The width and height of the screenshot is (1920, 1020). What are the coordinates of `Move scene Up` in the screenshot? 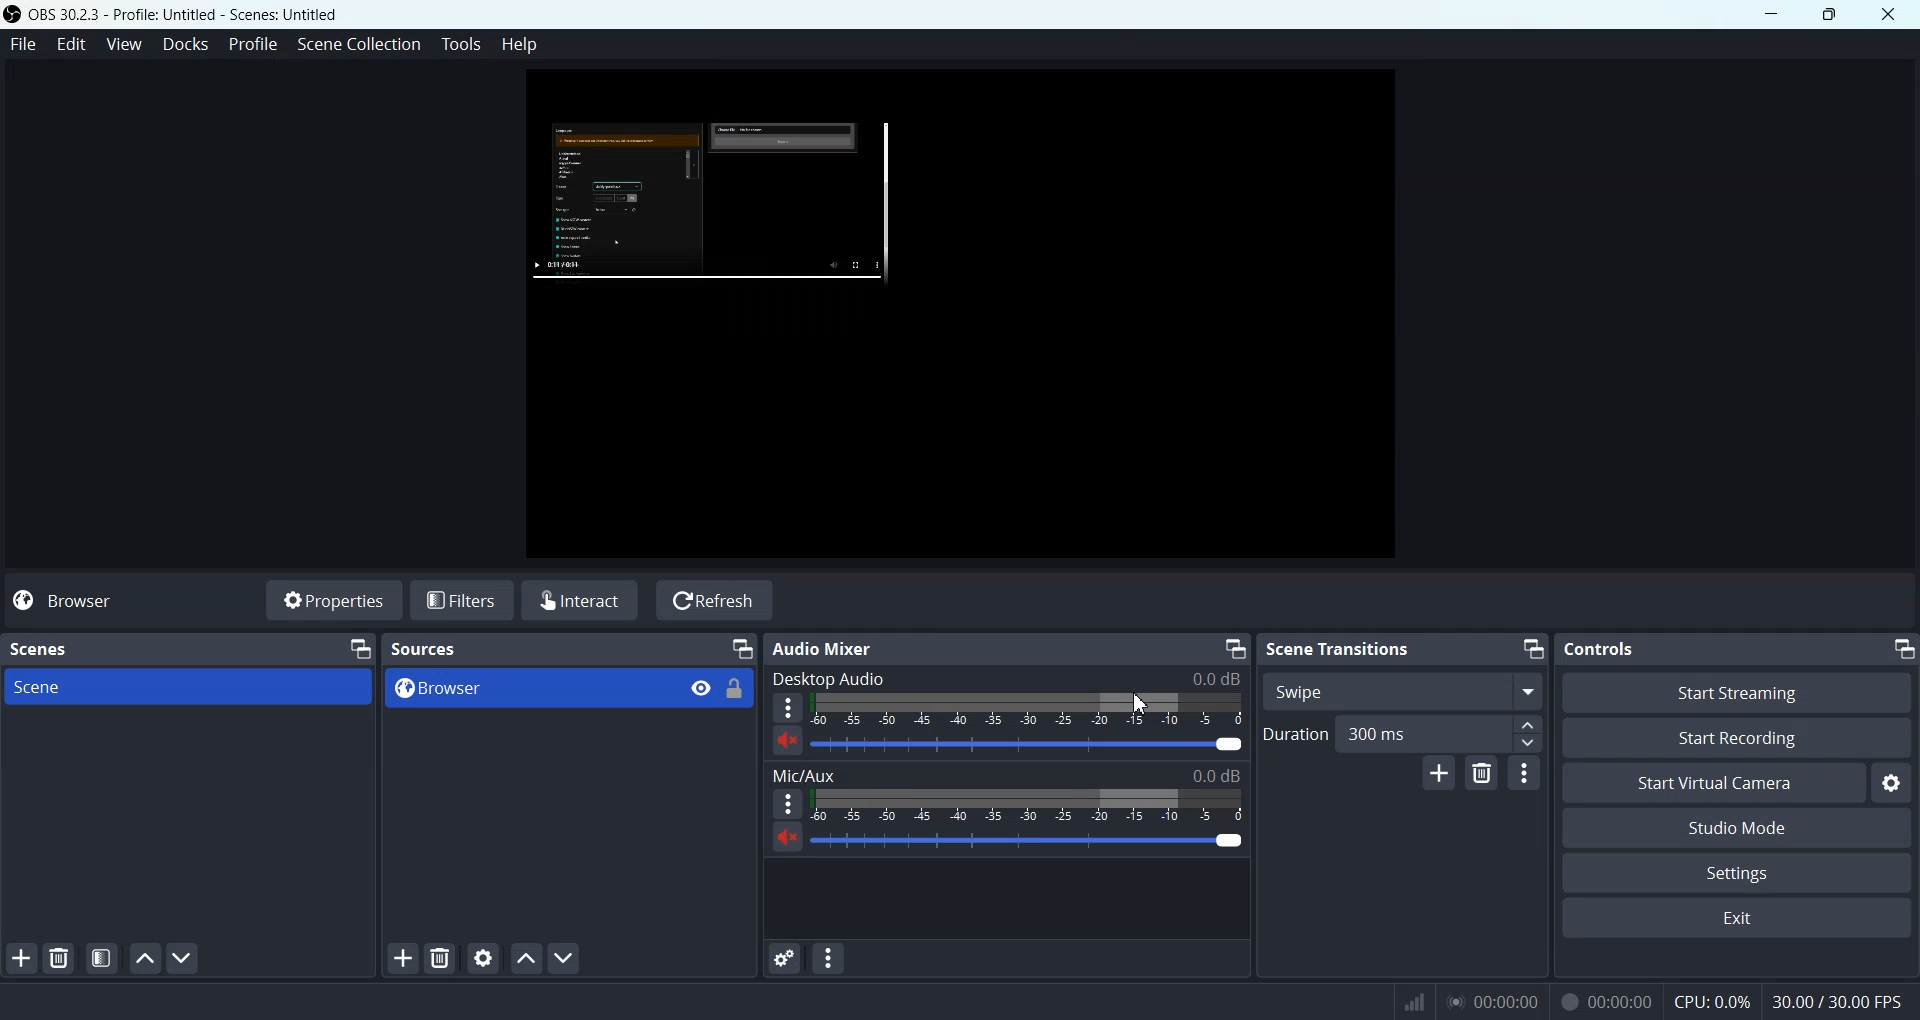 It's located at (141, 958).